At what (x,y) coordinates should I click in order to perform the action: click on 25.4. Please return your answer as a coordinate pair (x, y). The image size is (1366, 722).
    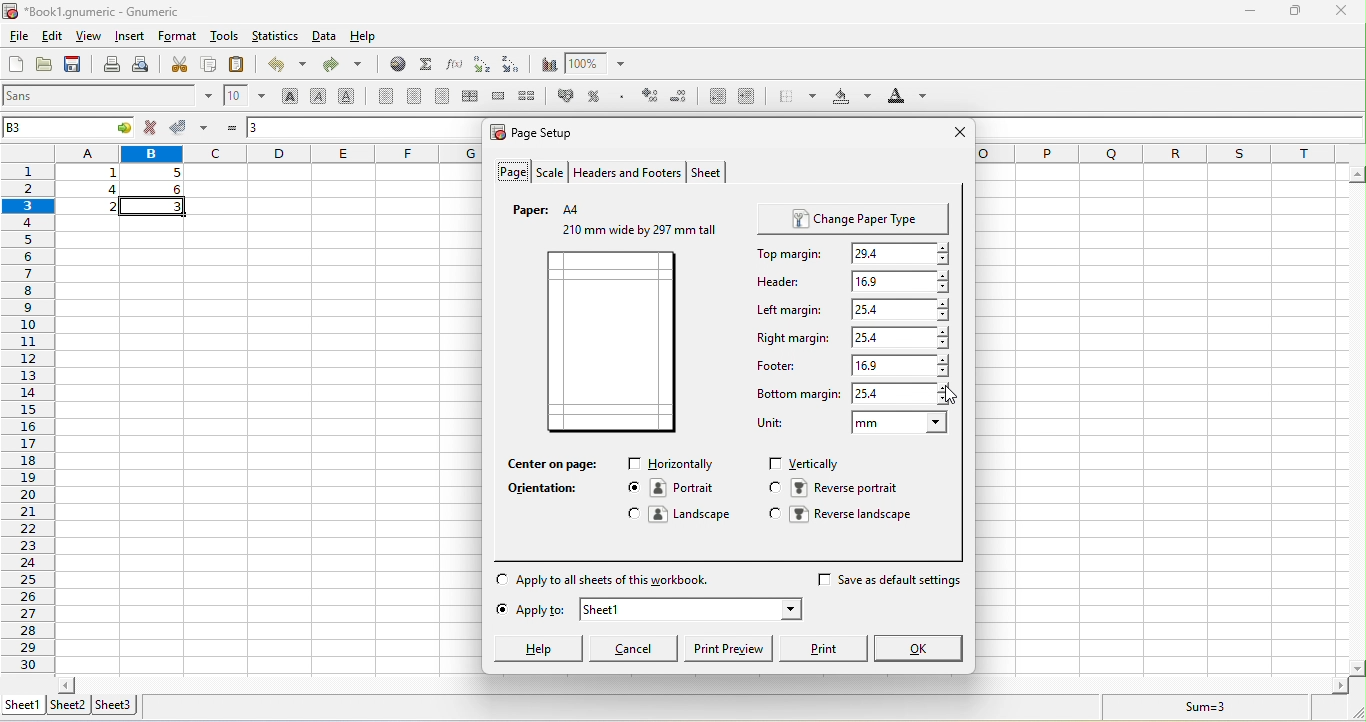
    Looking at the image, I should click on (901, 393).